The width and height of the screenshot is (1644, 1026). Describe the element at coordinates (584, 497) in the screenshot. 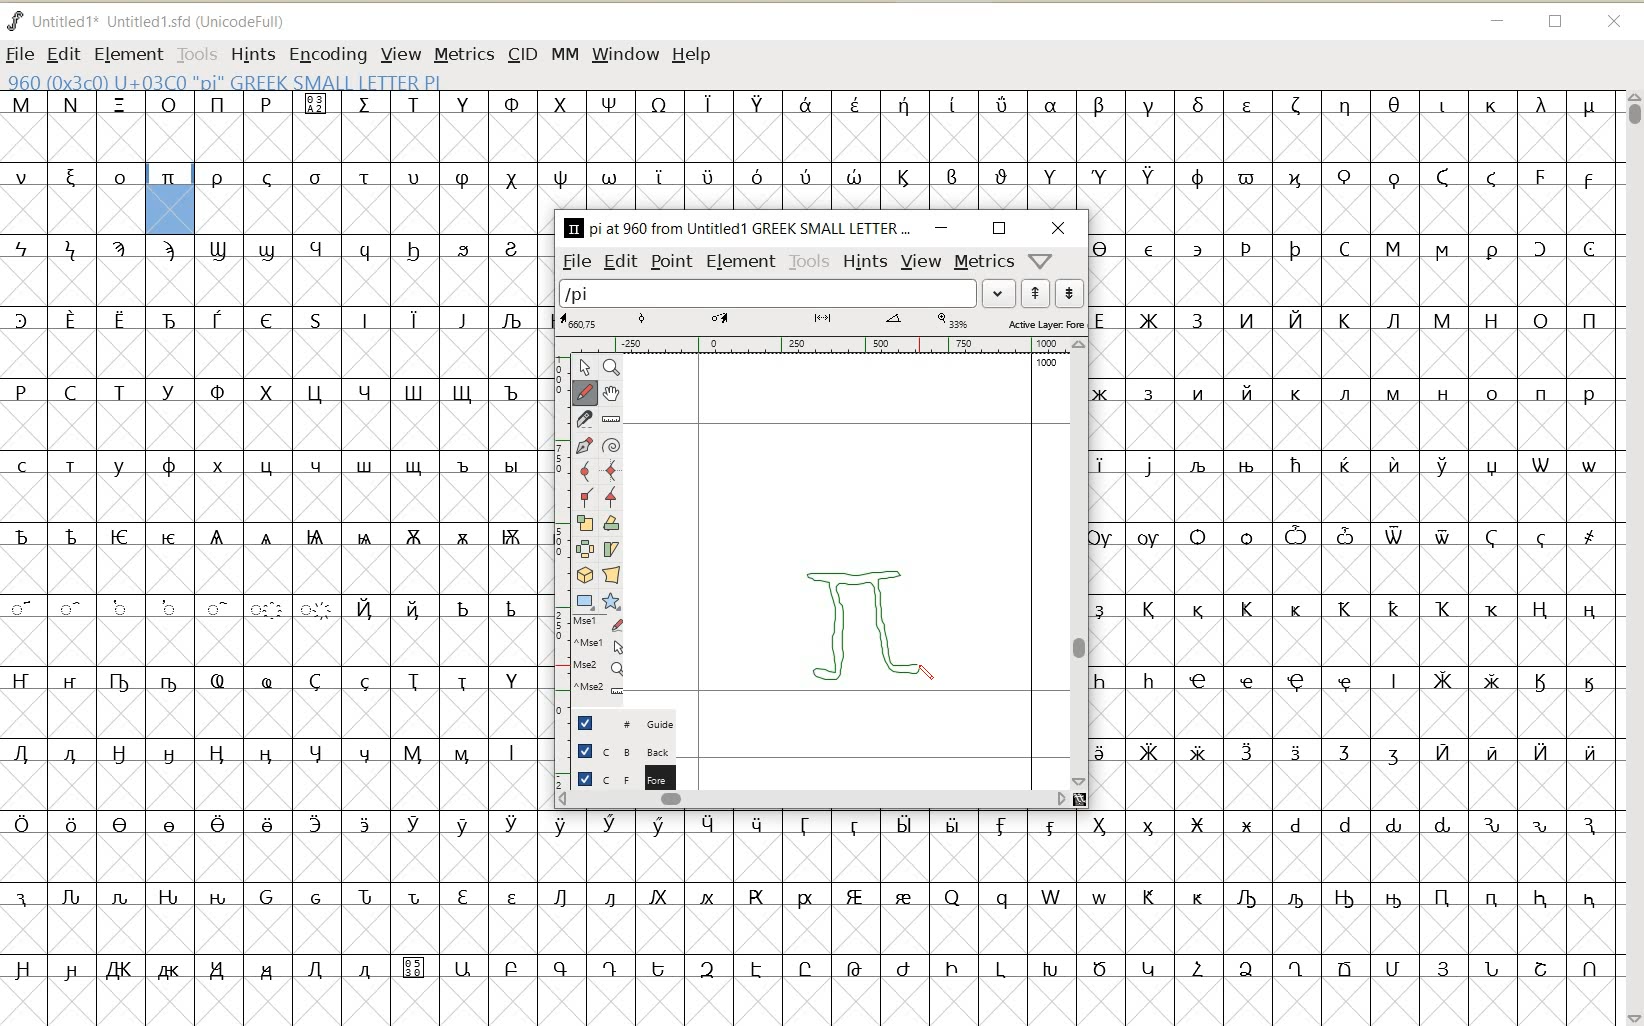

I see `Add a corner point` at that location.